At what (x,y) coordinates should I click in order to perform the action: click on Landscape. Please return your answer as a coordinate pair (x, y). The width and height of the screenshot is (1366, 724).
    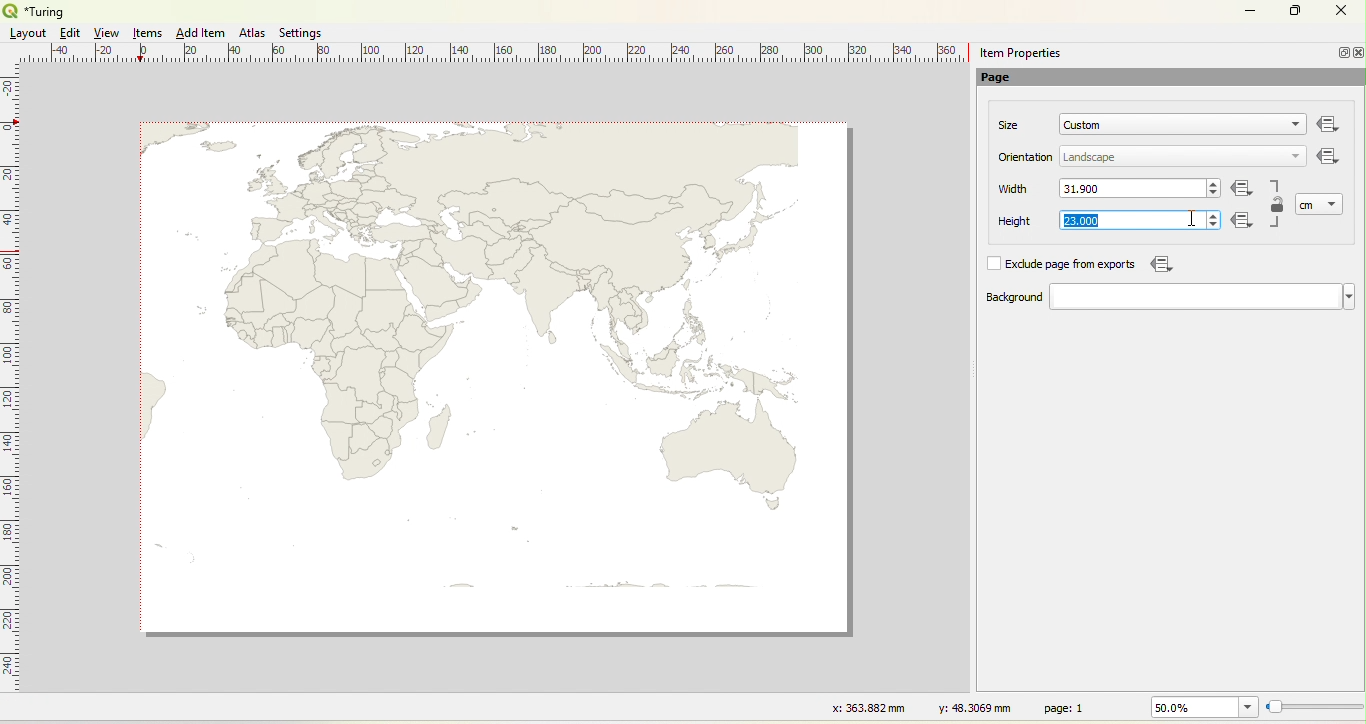
    Looking at the image, I should click on (1090, 158).